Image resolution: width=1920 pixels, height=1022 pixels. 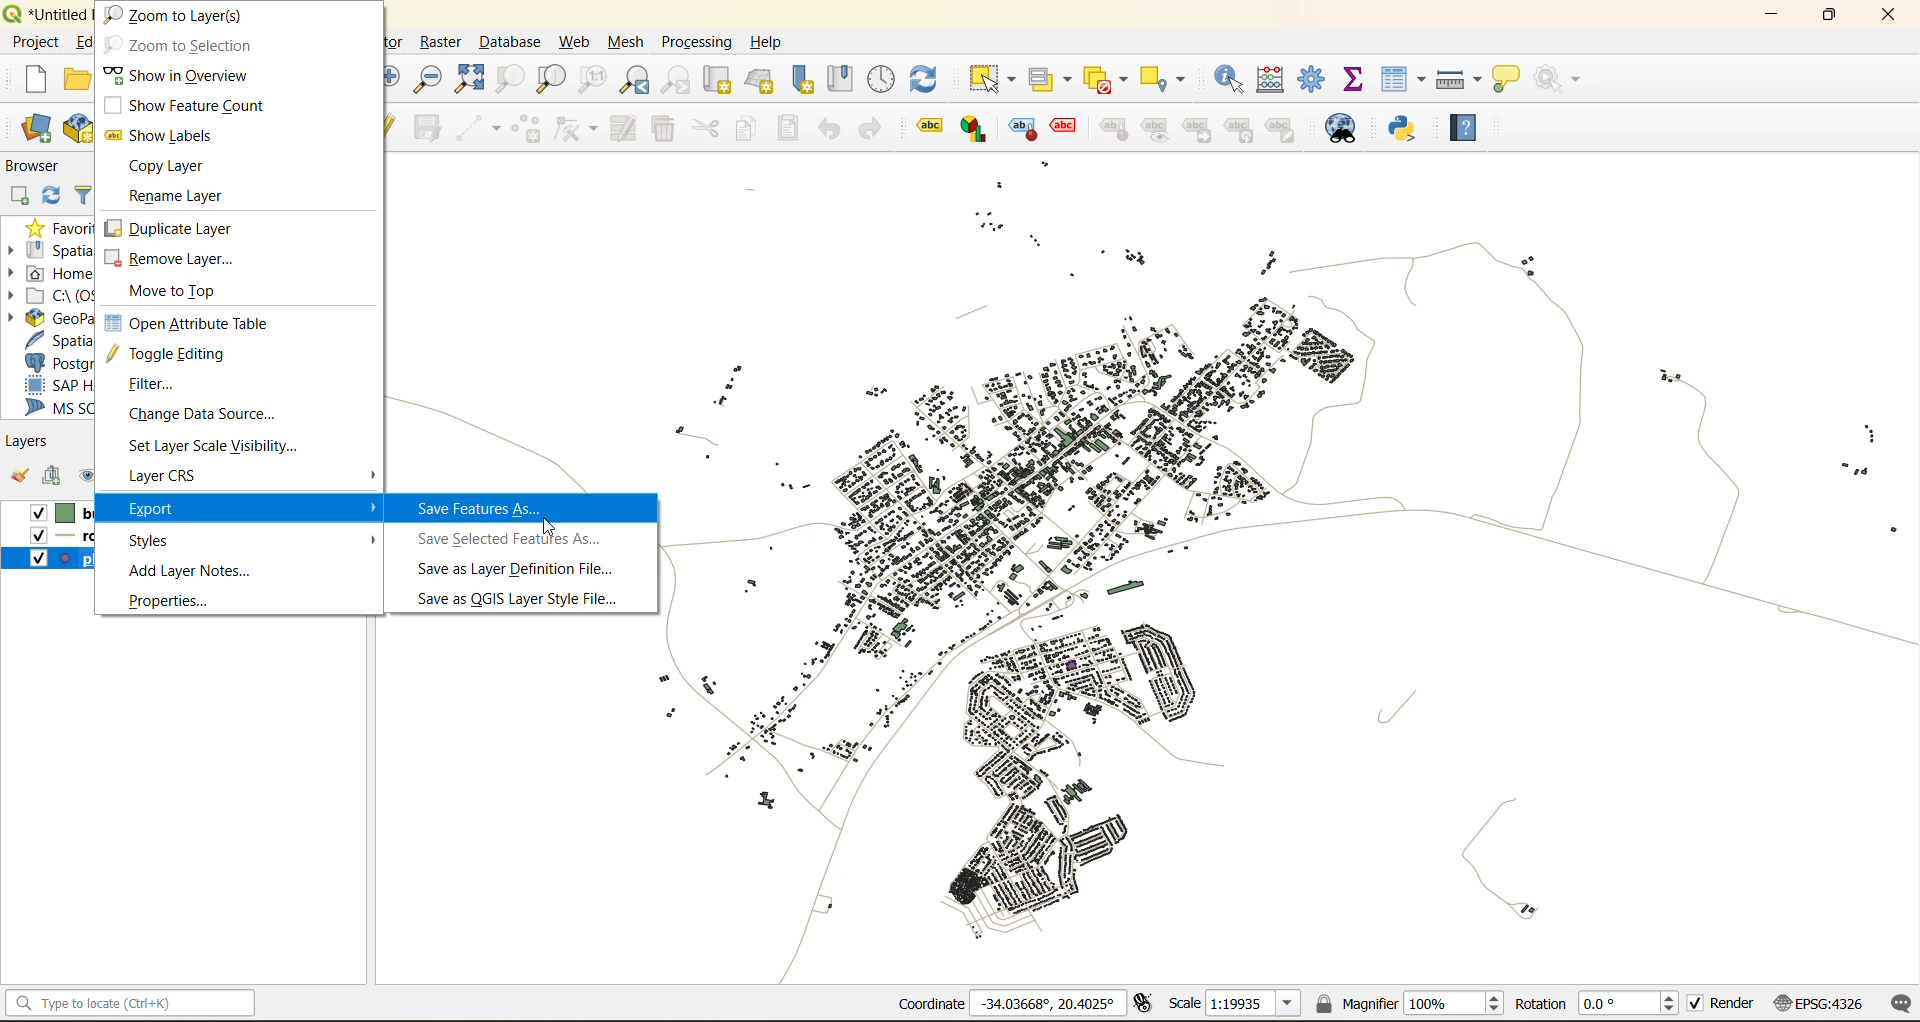 I want to click on show/hide labels and diagrams, so click(x=1159, y=129).